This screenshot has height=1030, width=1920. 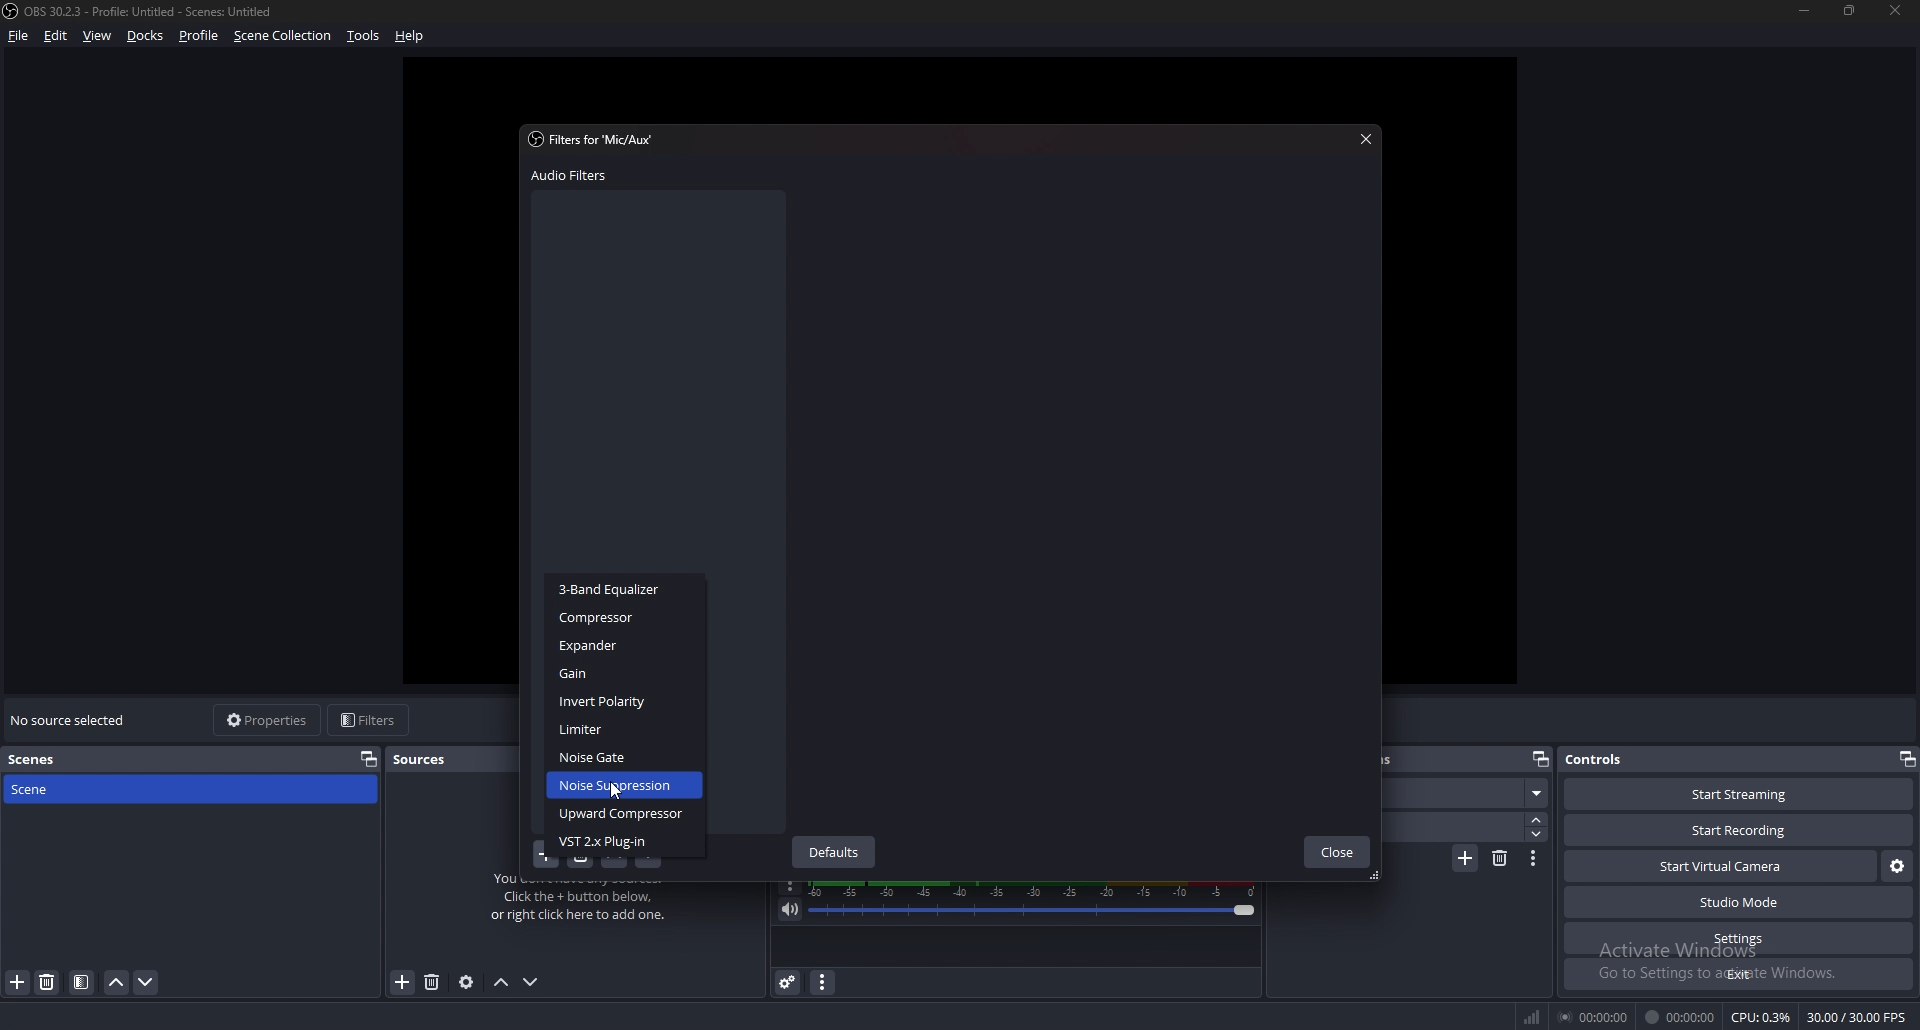 I want to click on docks, so click(x=145, y=36).